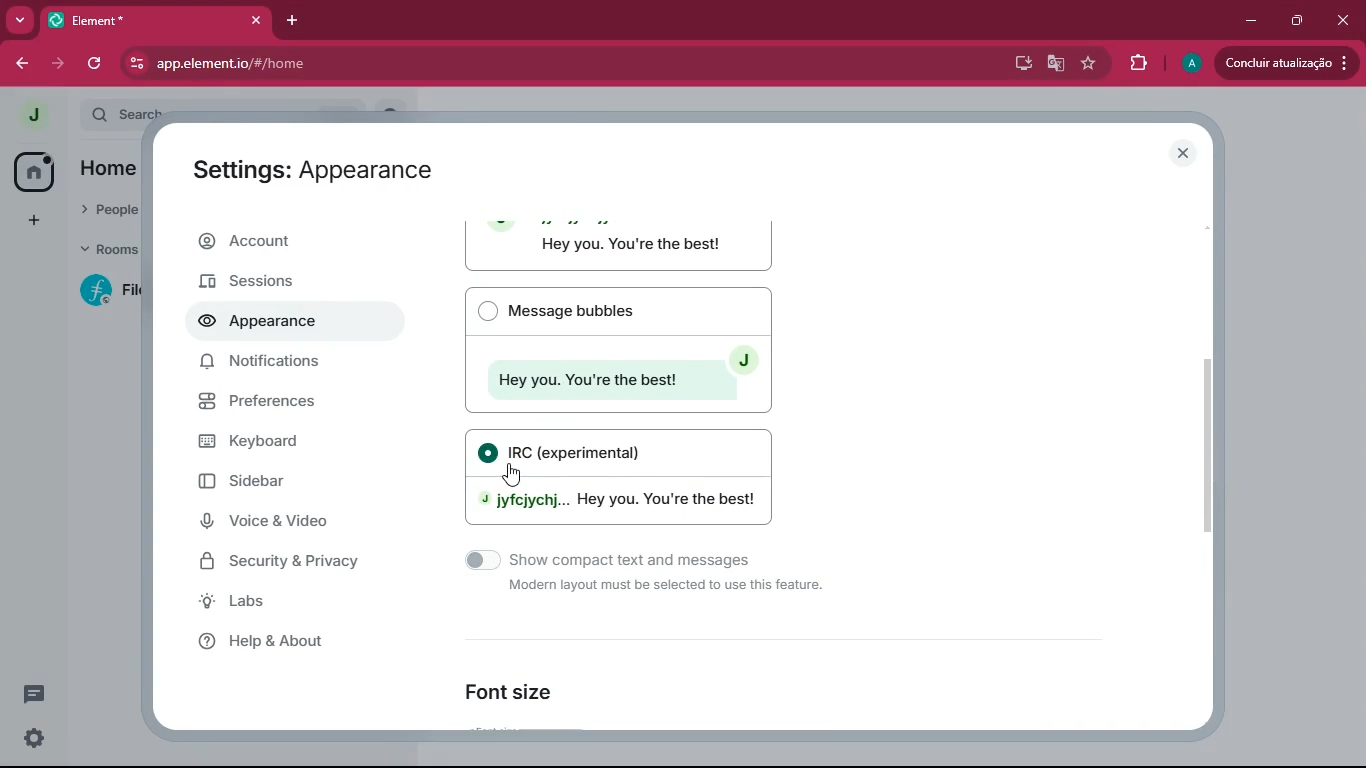  I want to click on home, so click(112, 168).